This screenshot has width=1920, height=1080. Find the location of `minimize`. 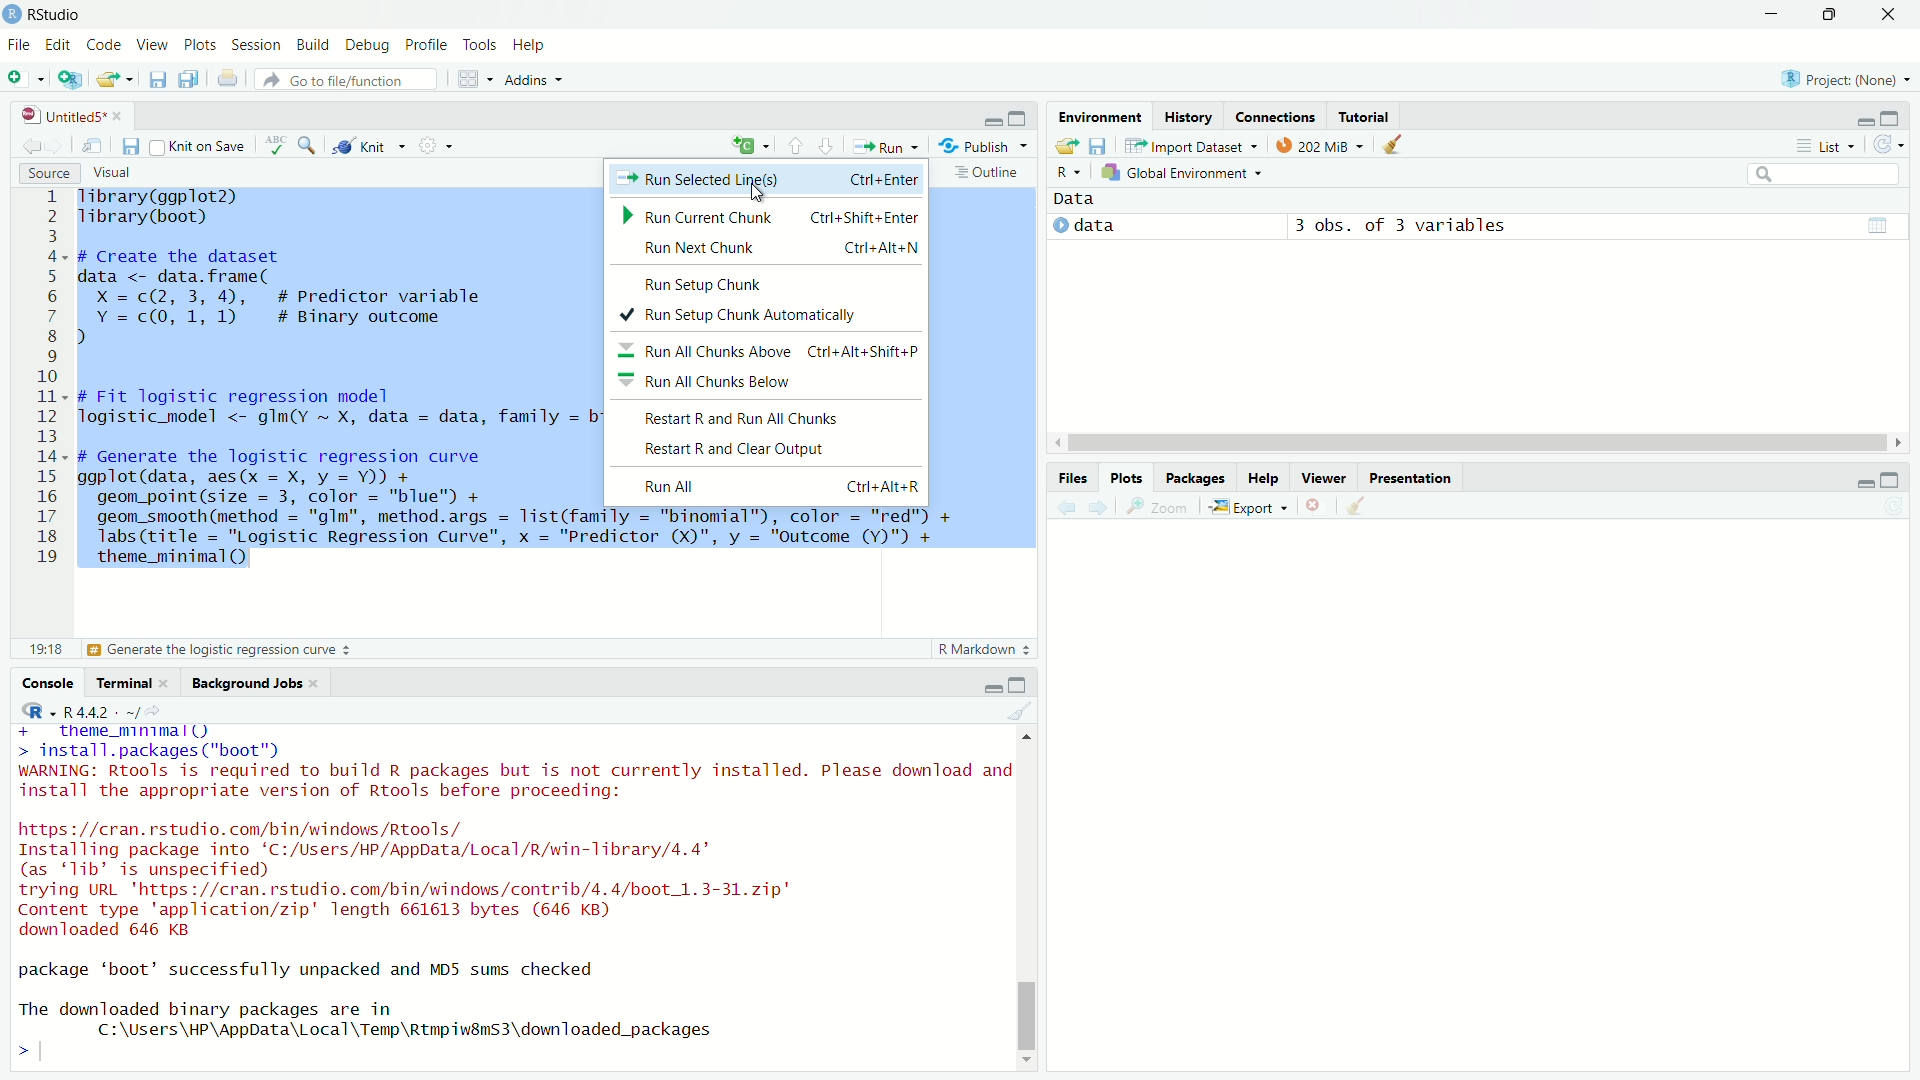

minimize is located at coordinates (993, 121).